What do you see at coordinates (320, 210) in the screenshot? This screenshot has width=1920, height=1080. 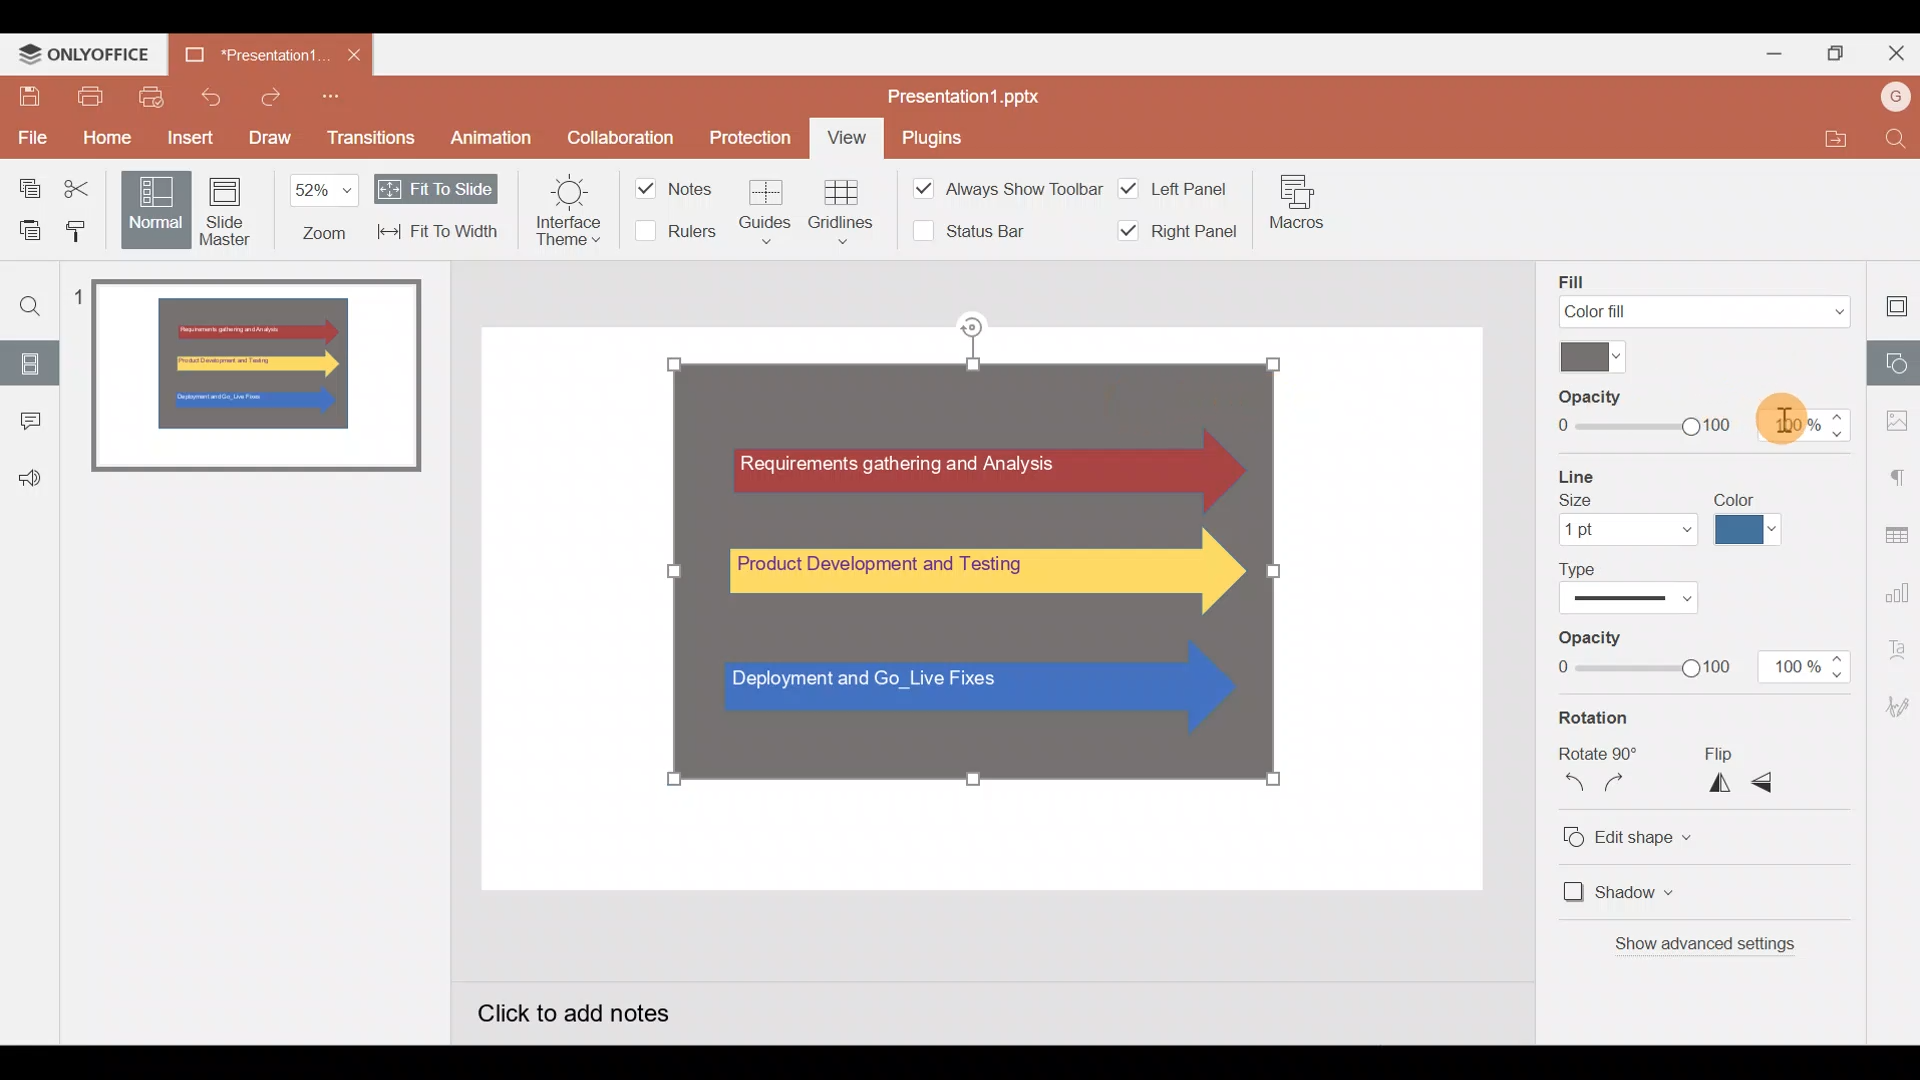 I see `Zoom` at bounding box center [320, 210].